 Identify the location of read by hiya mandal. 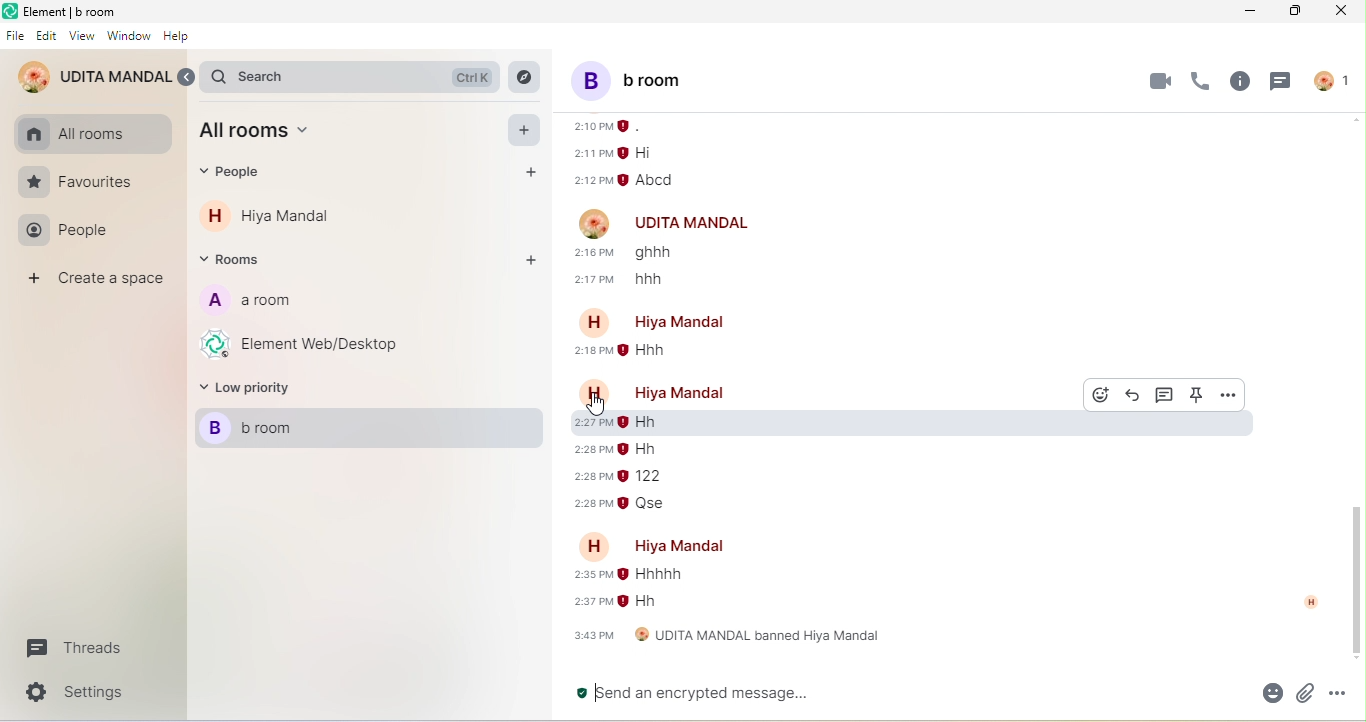
(1312, 603).